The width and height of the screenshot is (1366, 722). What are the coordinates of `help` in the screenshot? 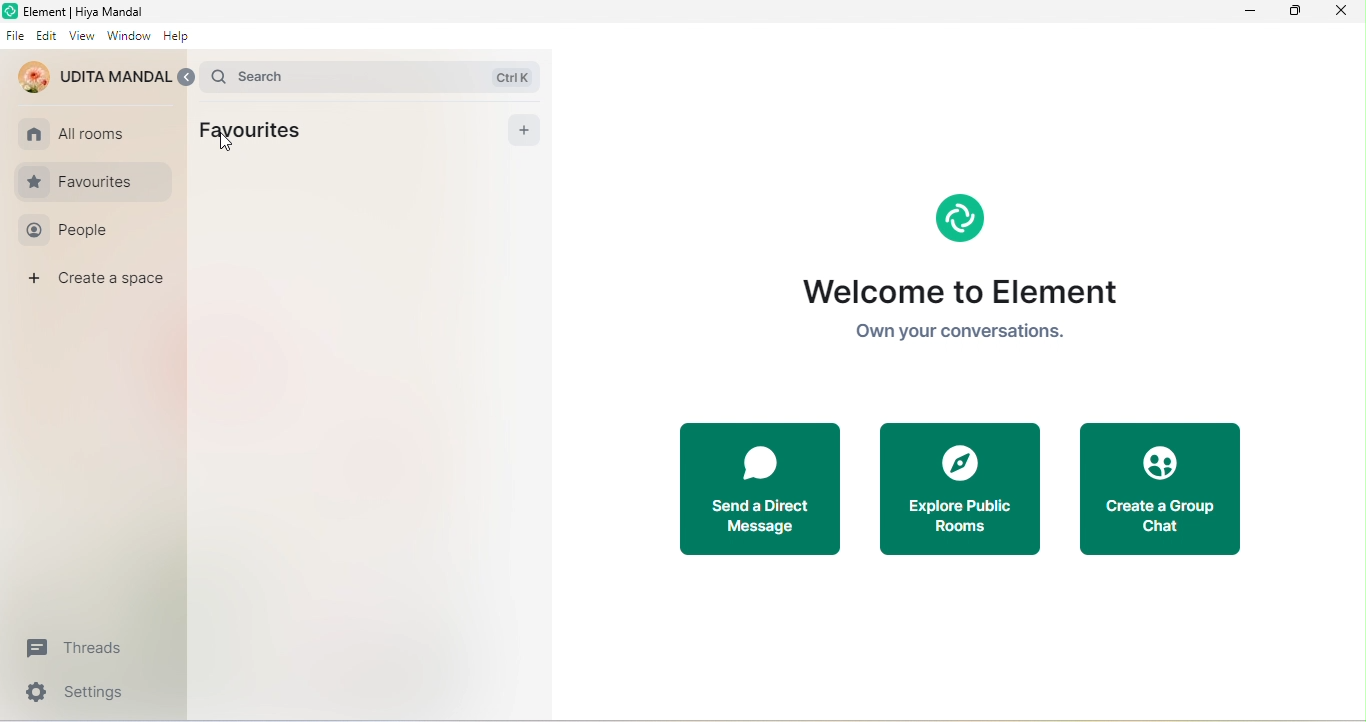 It's located at (178, 38).